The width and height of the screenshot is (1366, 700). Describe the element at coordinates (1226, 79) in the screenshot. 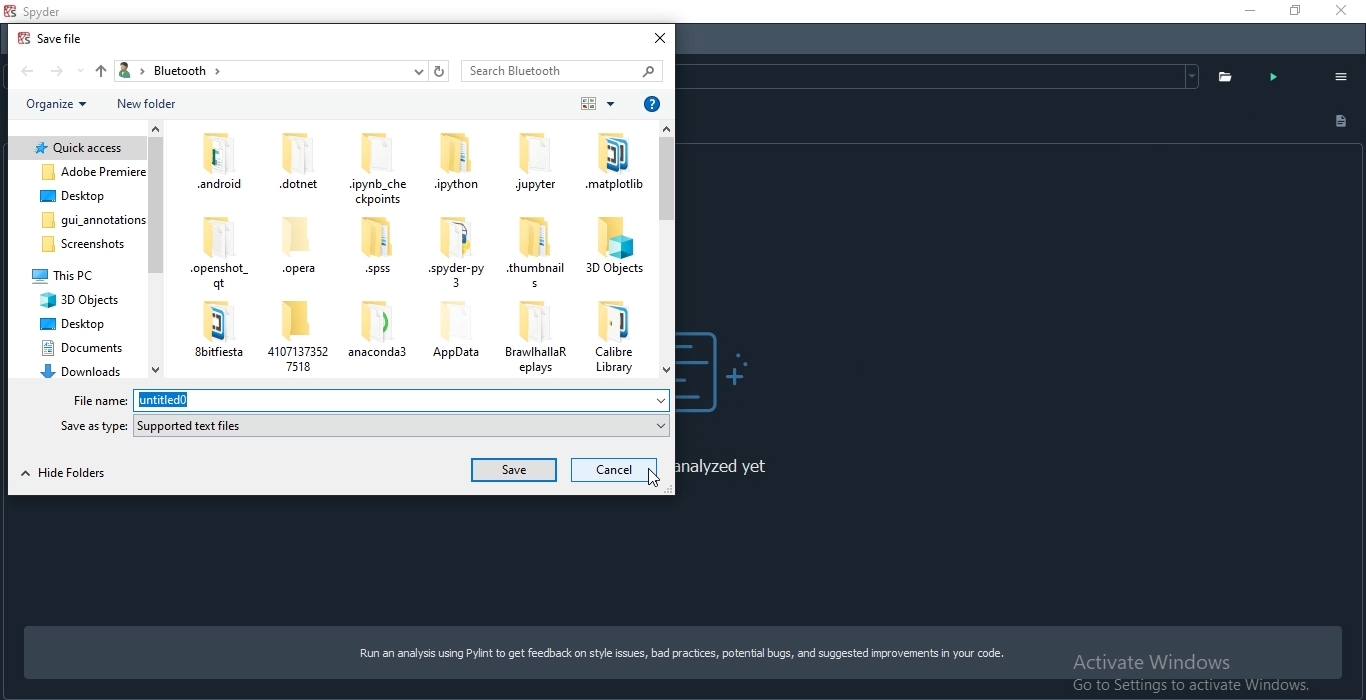

I see `folder` at that location.